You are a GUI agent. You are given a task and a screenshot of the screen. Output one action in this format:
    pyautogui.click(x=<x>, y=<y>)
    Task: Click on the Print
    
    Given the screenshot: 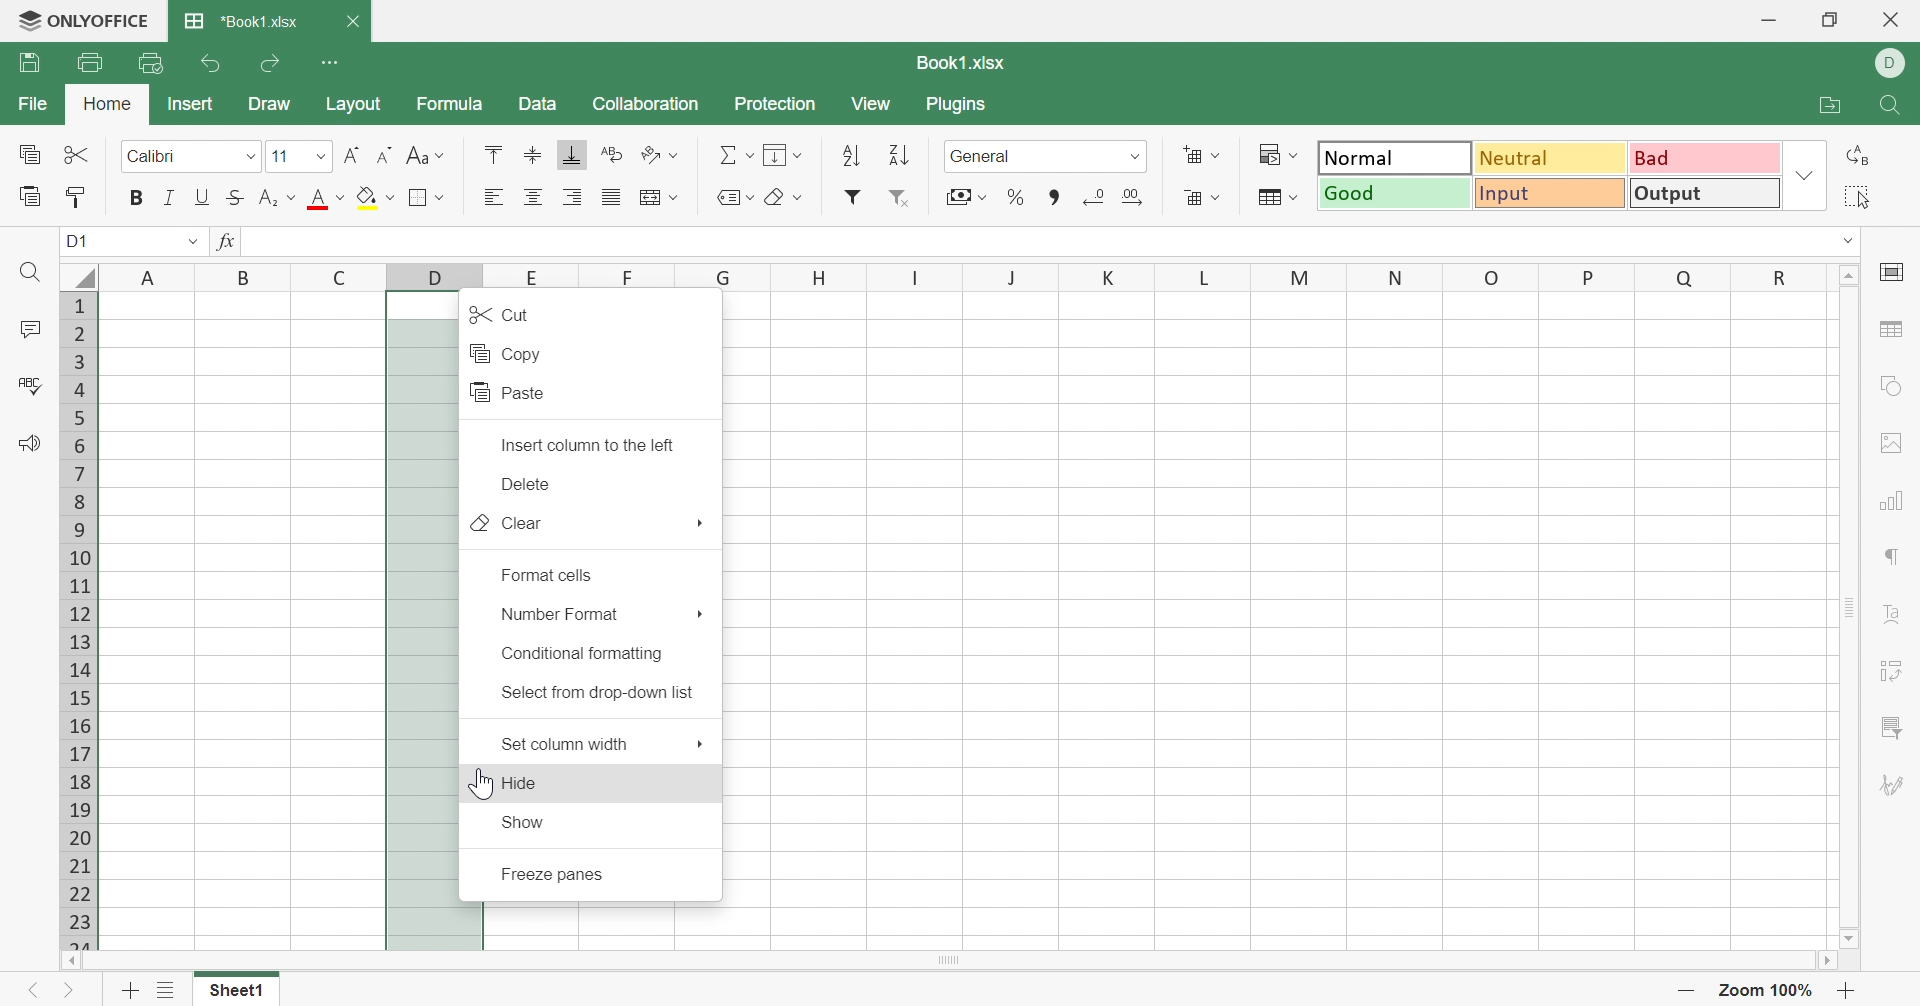 What is the action you would take?
    pyautogui.click(x=93, y=62)
    